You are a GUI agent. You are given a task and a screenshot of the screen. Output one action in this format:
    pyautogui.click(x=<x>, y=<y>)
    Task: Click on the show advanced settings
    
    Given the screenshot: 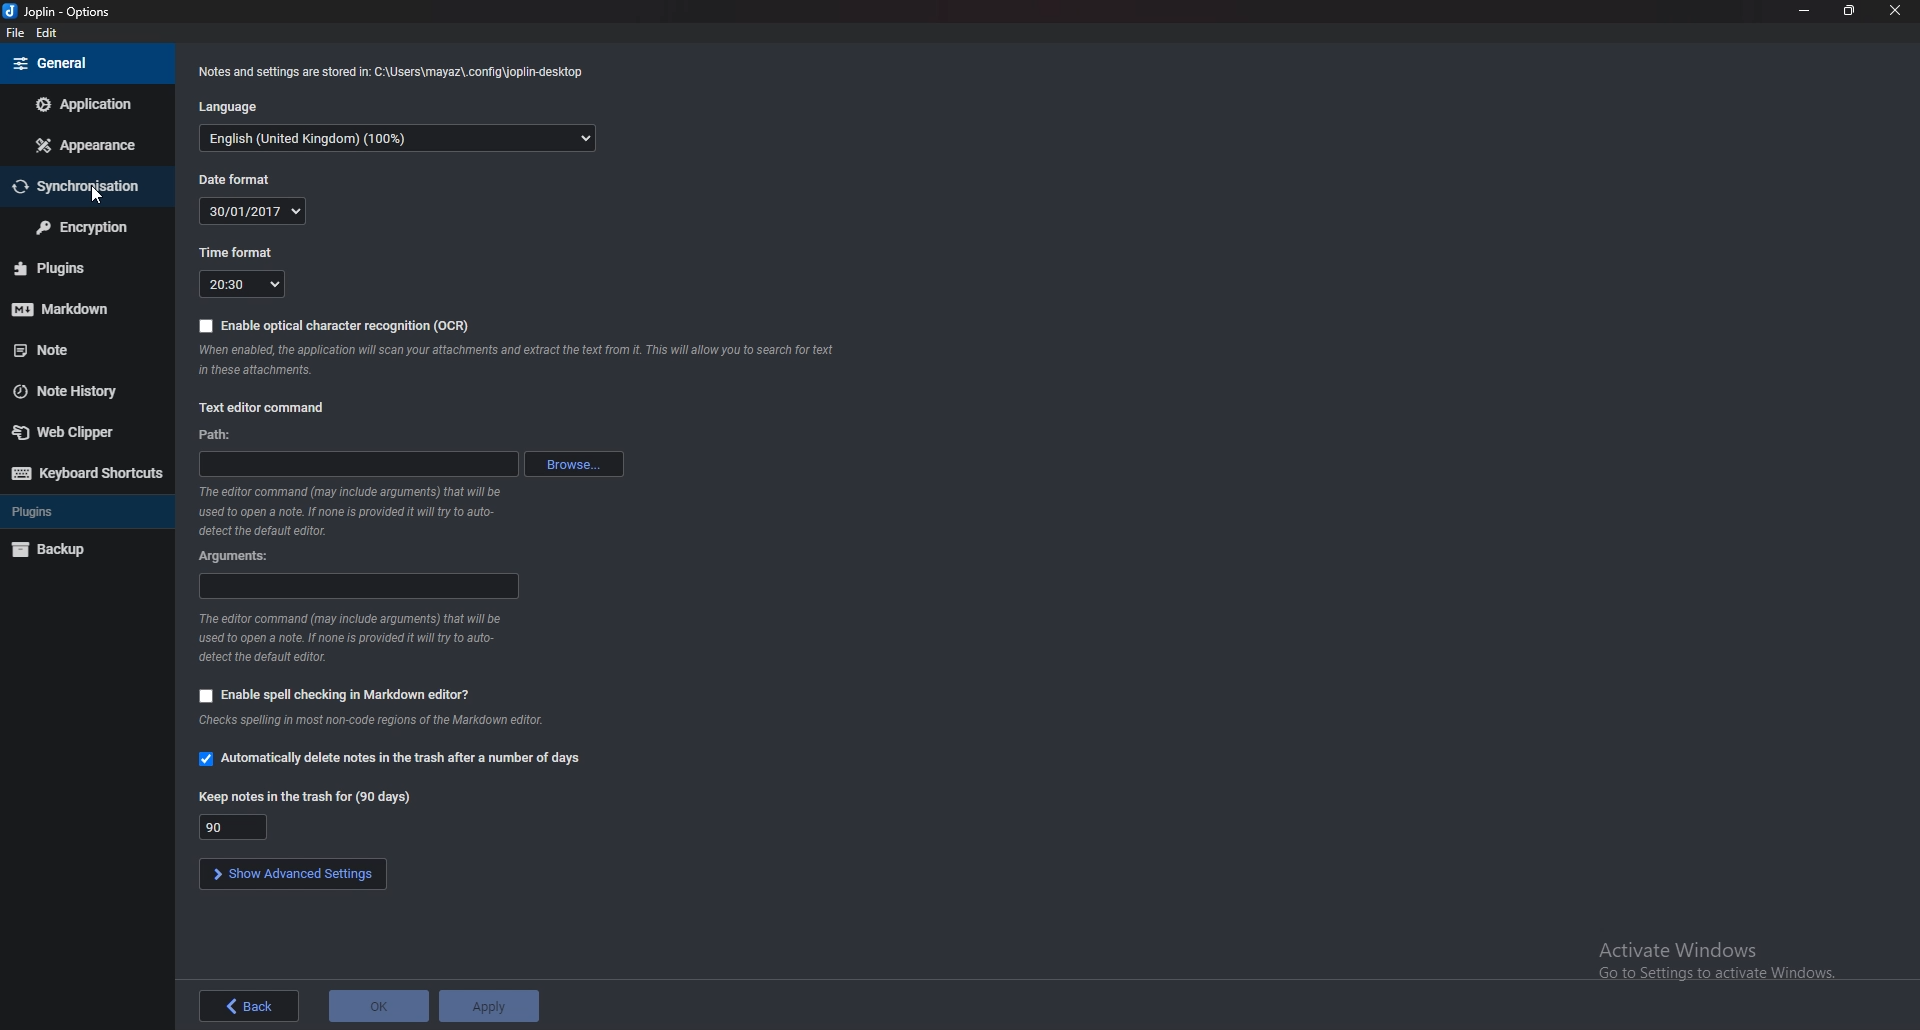 What is the action you would take?
    pyautogui.click(x=288, y=874)
    